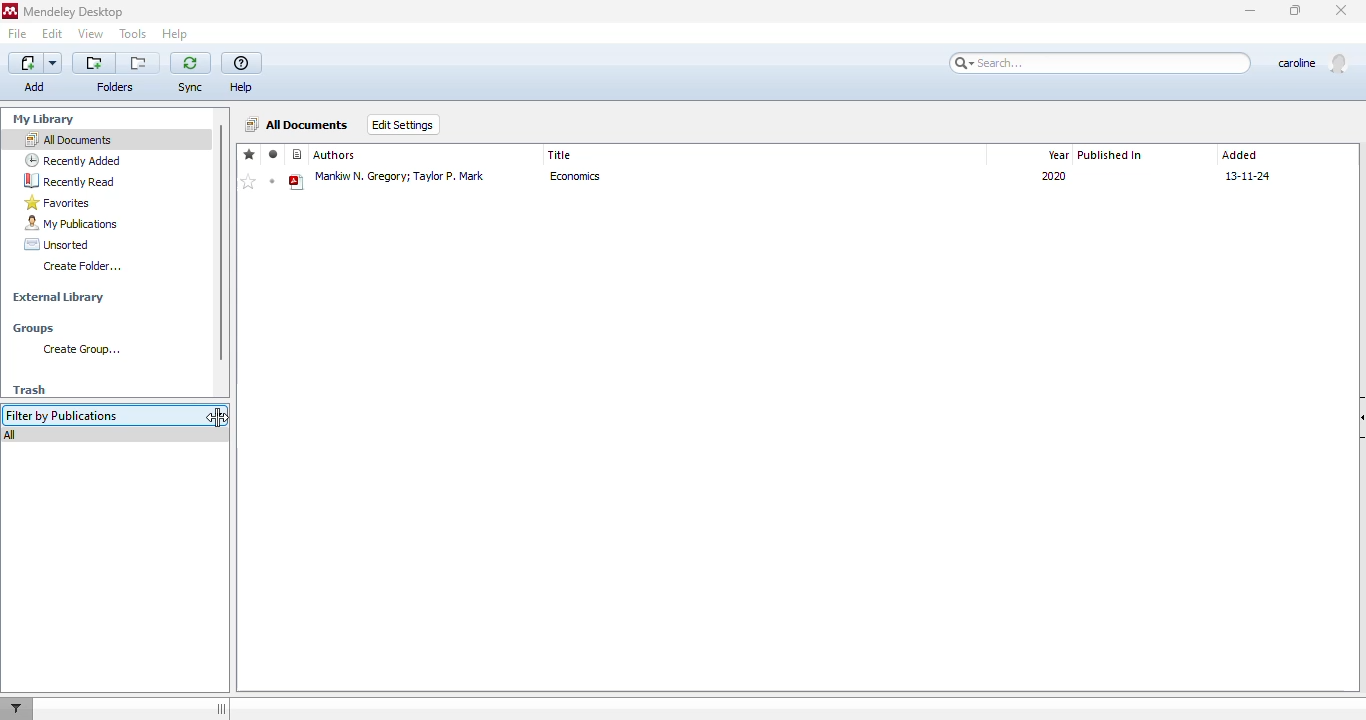  I want to click on groups, so click(34, 328).